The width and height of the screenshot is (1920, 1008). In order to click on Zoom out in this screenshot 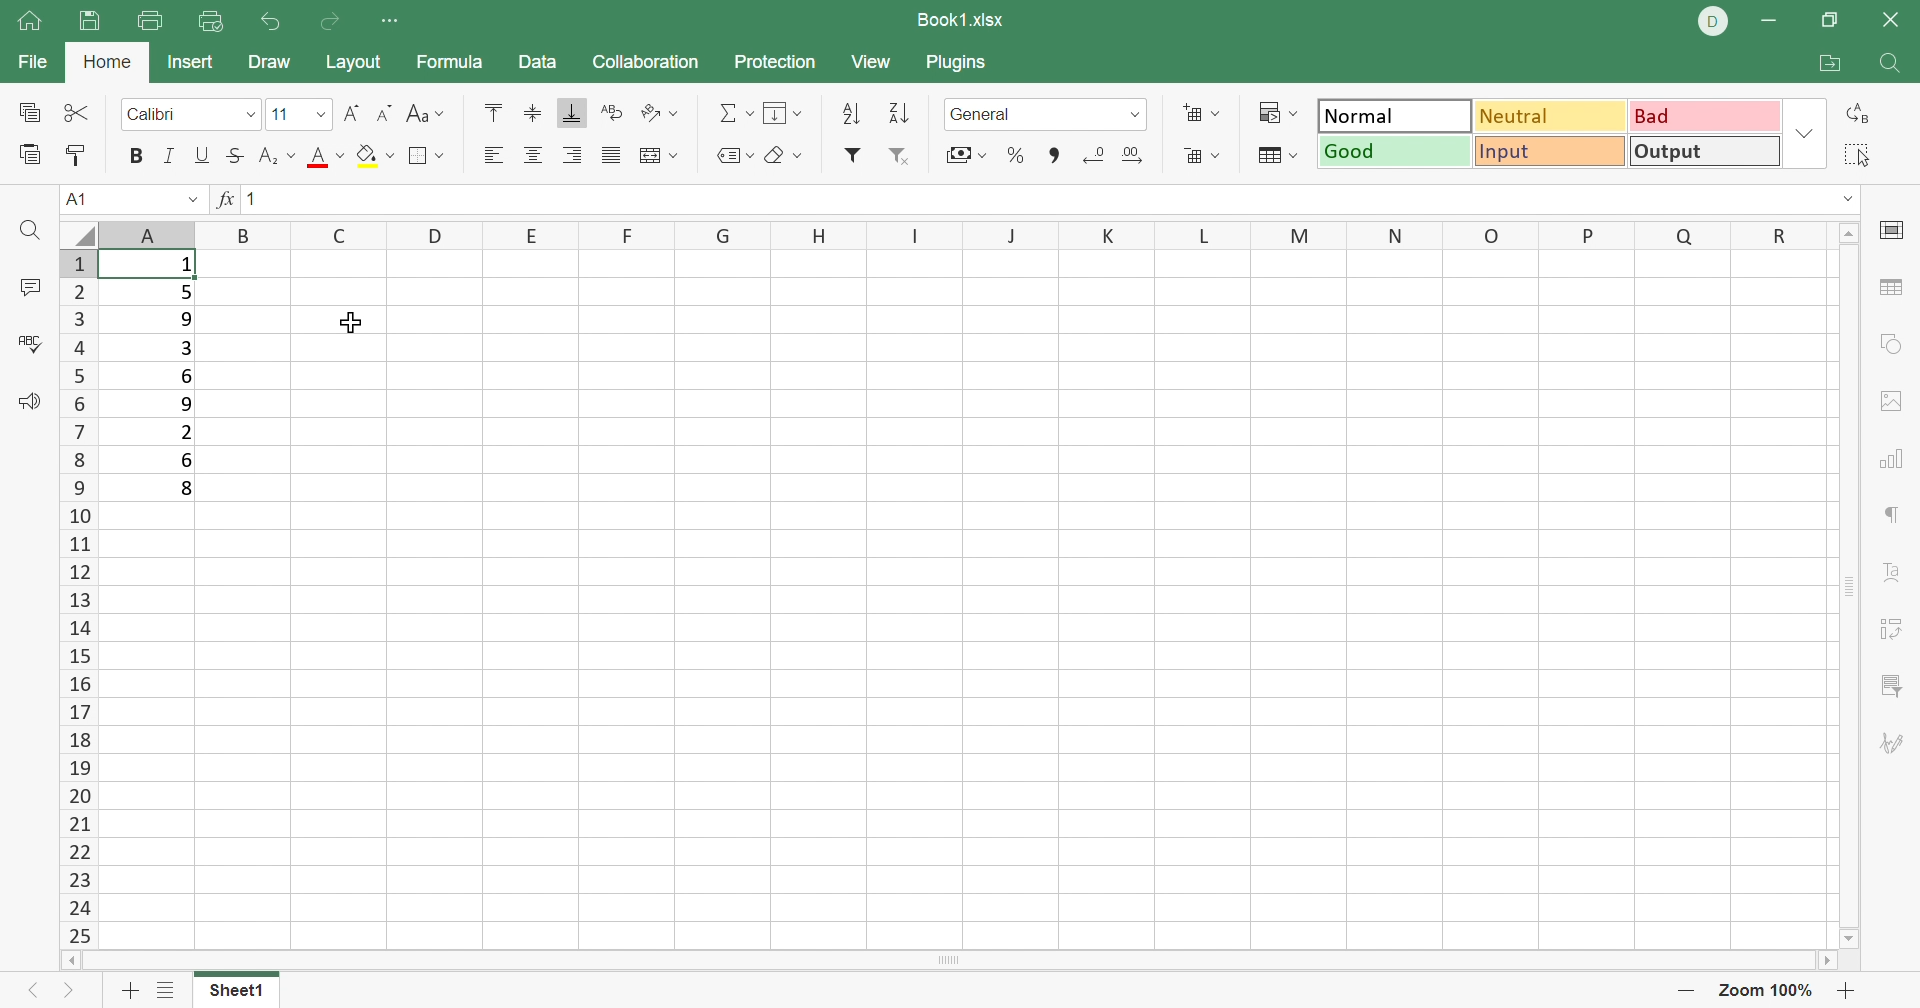, I will do `click(1684, 994)`.